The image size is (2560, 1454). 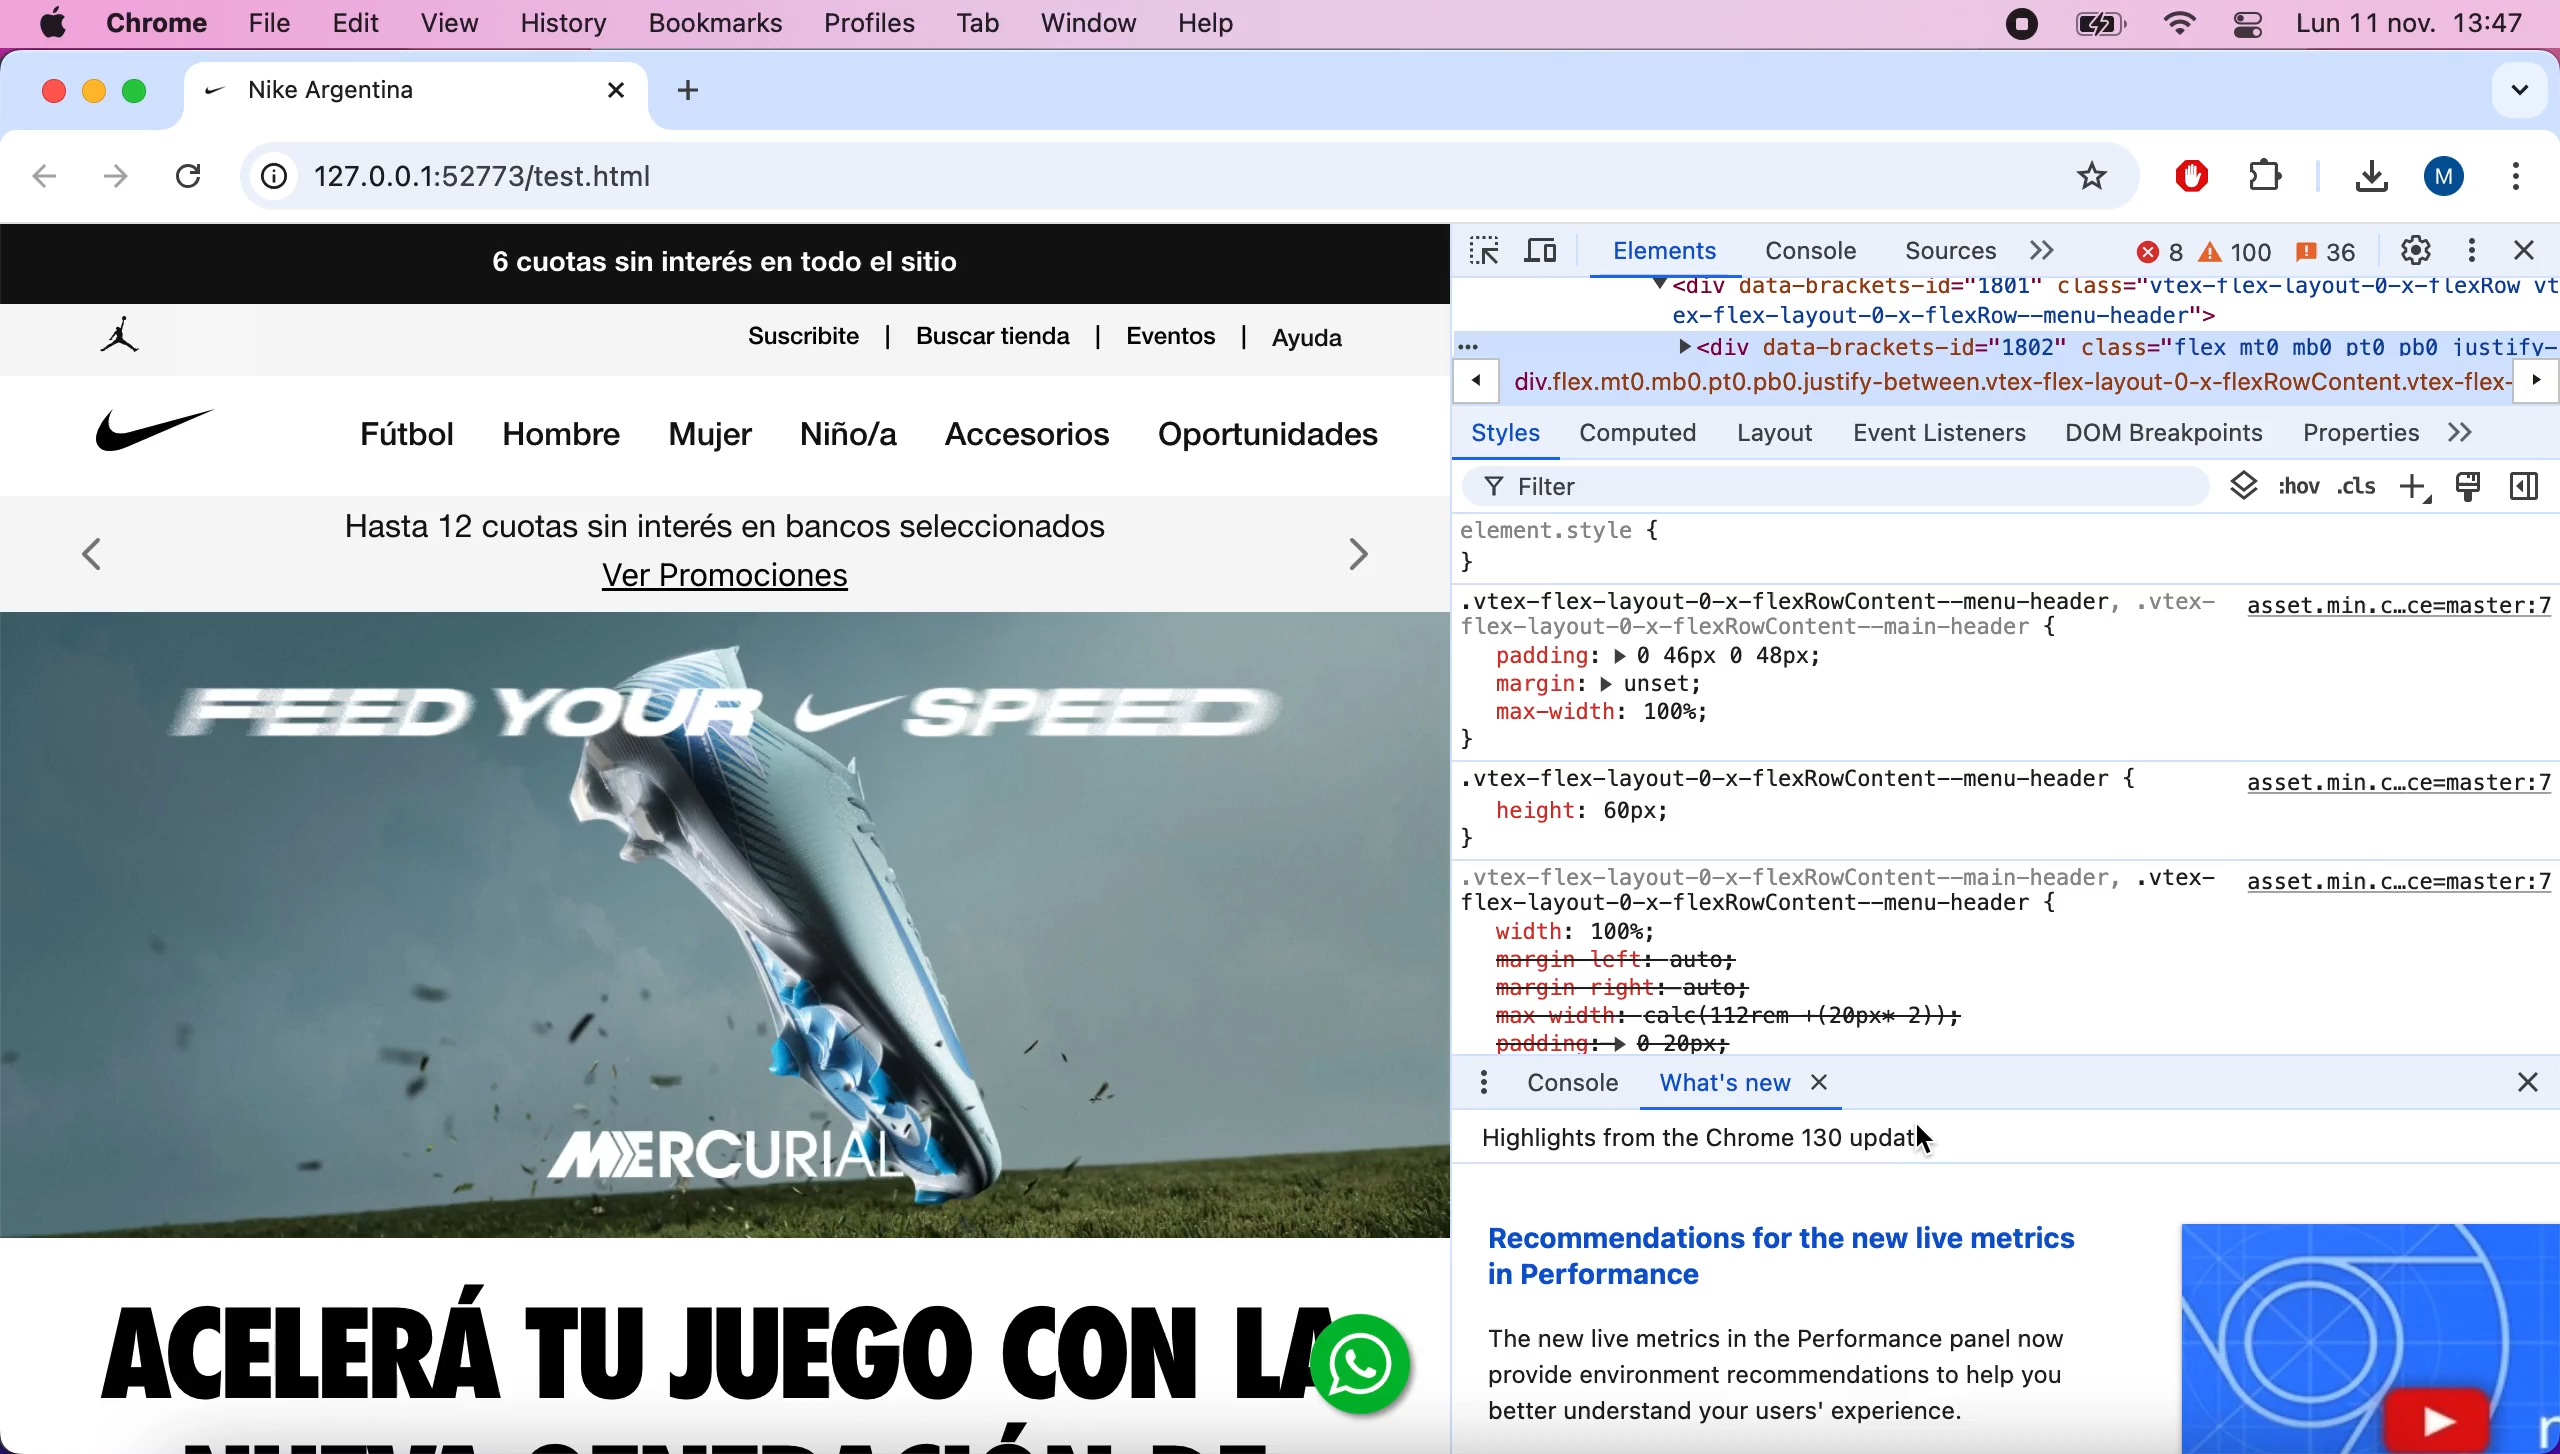 I want to click on errors and wanings, so click(x=2243, y=251).